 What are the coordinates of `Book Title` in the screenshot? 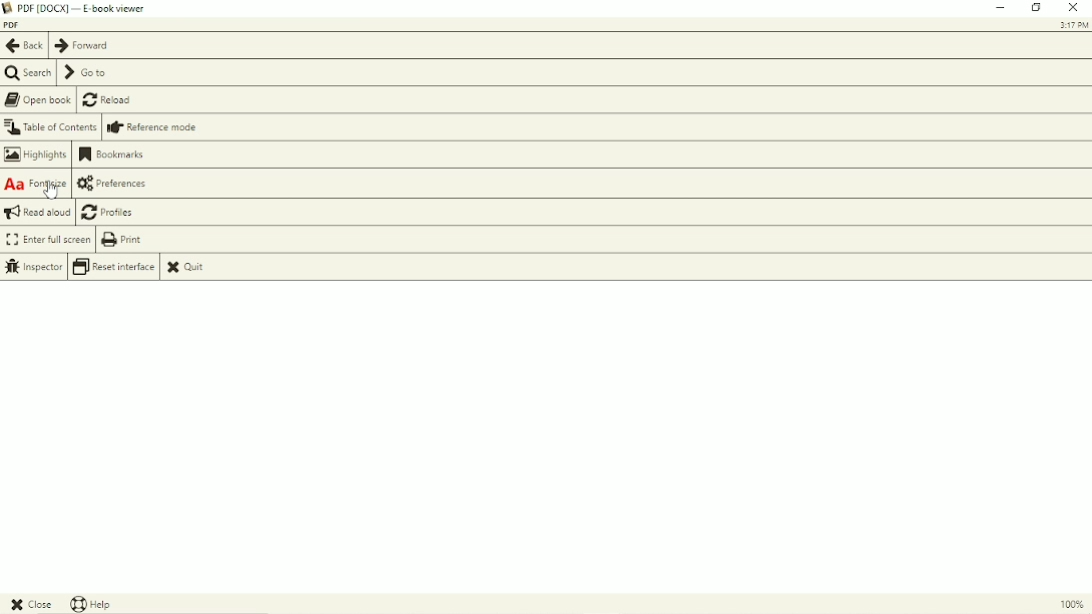 It's located at (87, 8).